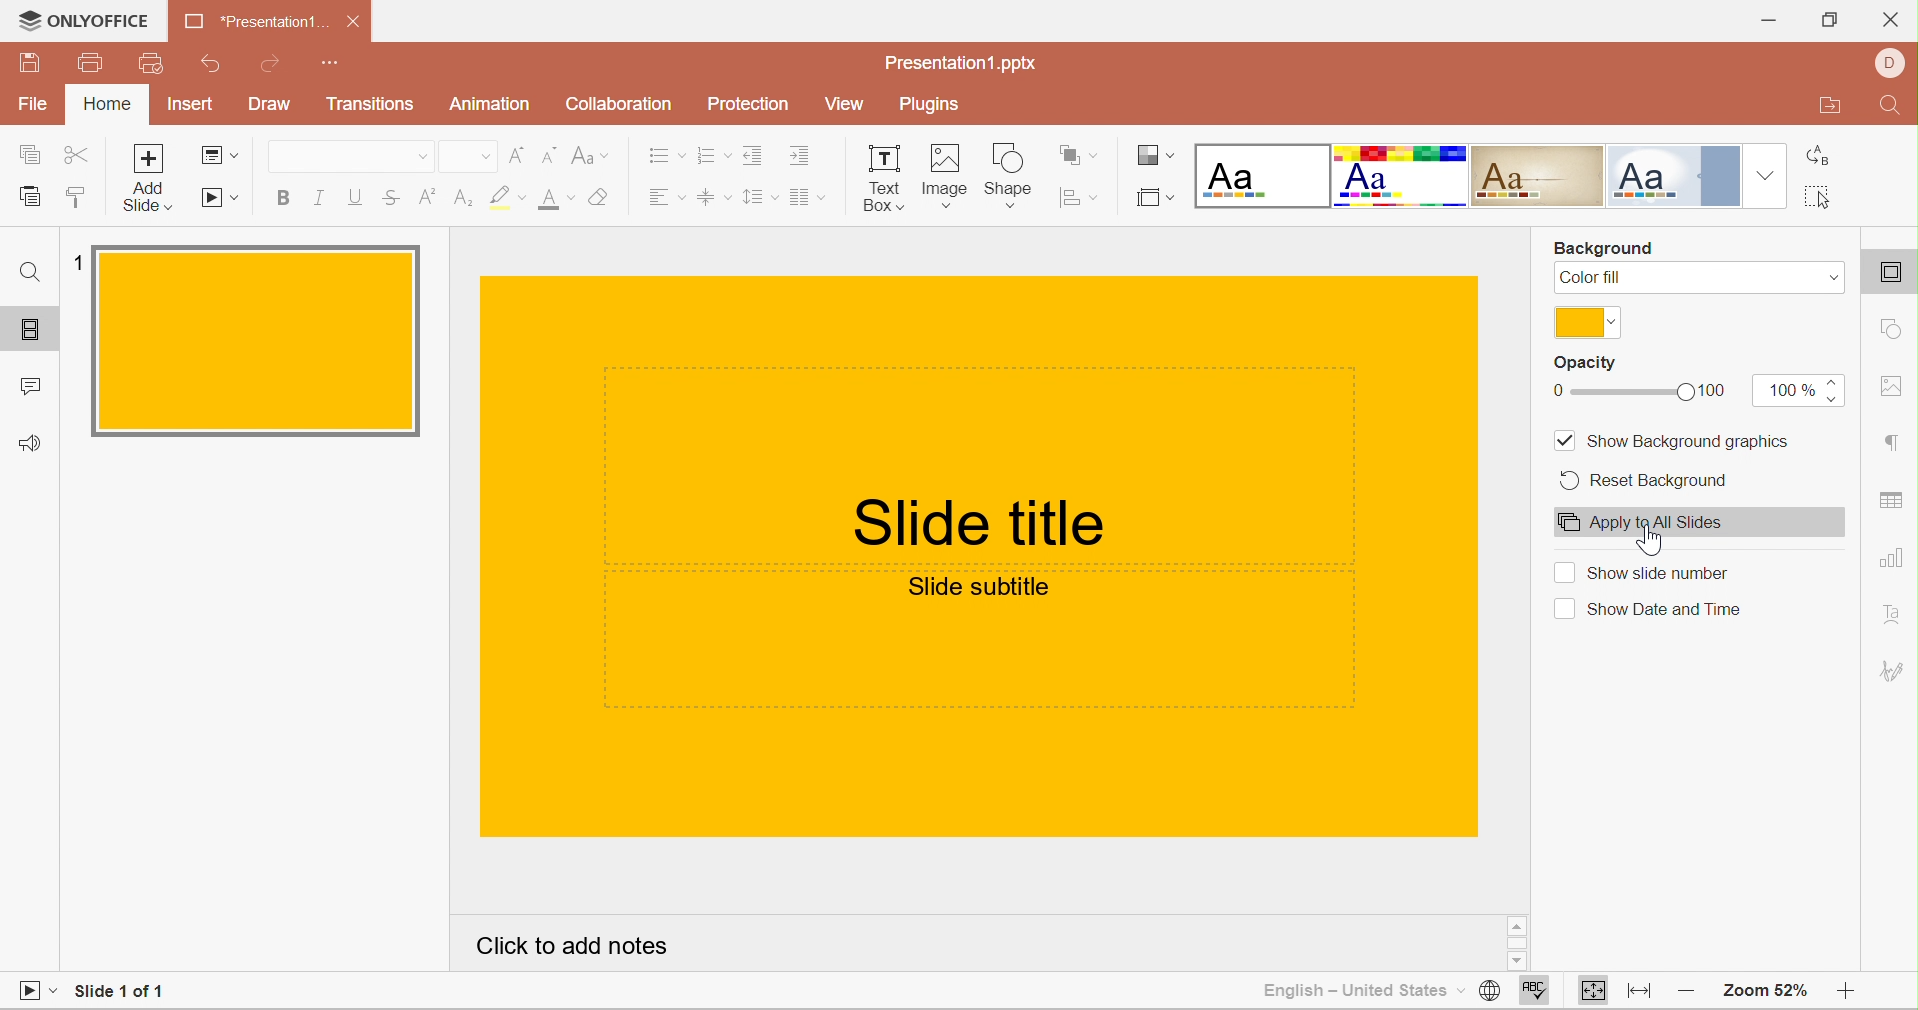  I want to click on 100%, so click(1787, 391).